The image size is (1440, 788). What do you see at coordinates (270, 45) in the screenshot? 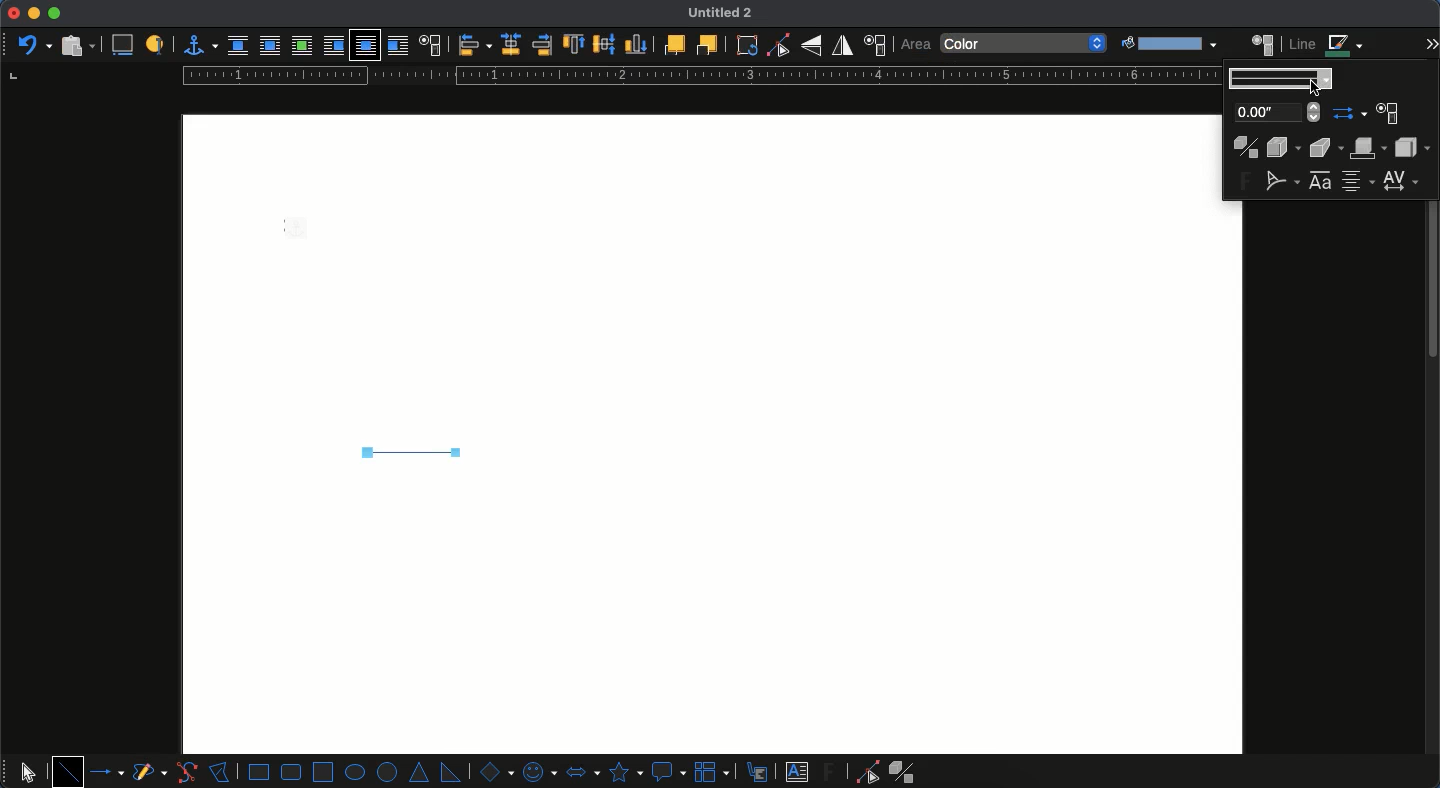
I see `parallel` at bounding box center [270, 45].